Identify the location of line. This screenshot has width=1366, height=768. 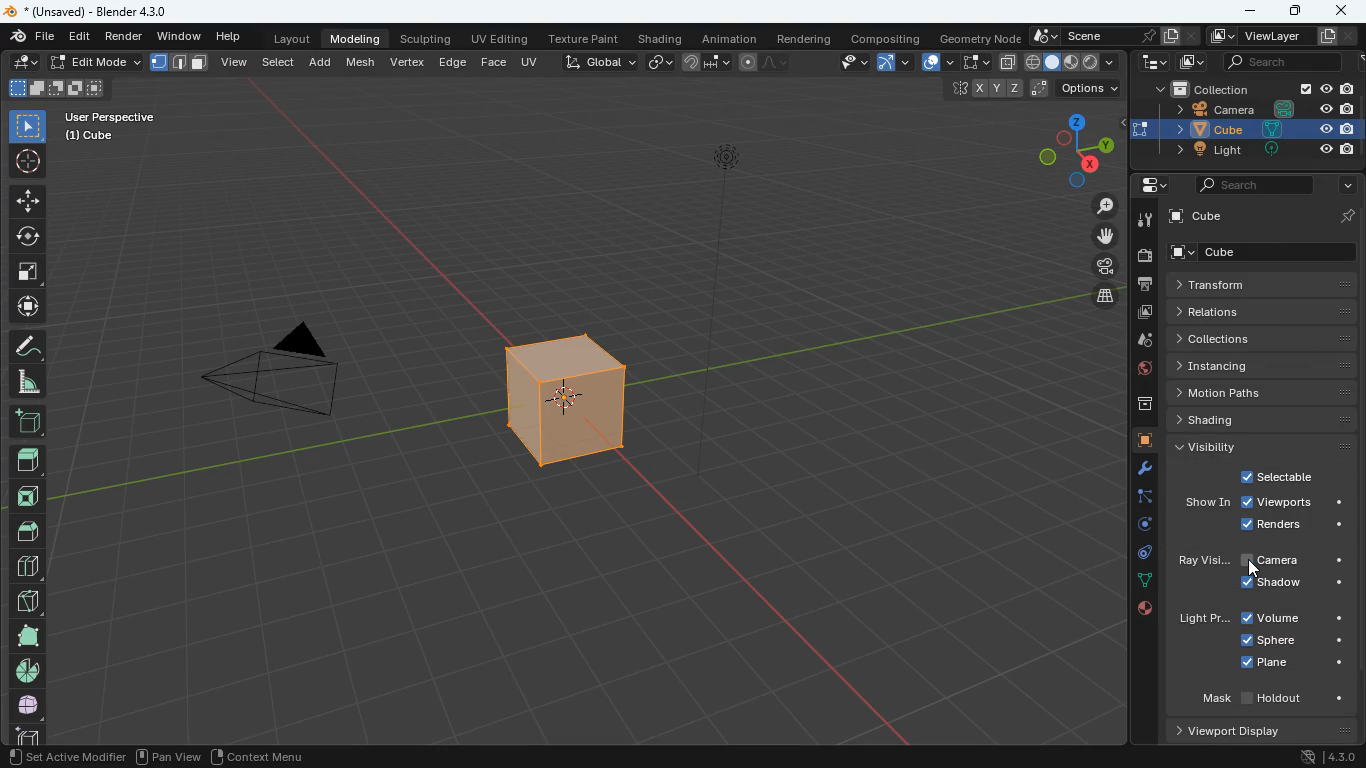
(769, 63).